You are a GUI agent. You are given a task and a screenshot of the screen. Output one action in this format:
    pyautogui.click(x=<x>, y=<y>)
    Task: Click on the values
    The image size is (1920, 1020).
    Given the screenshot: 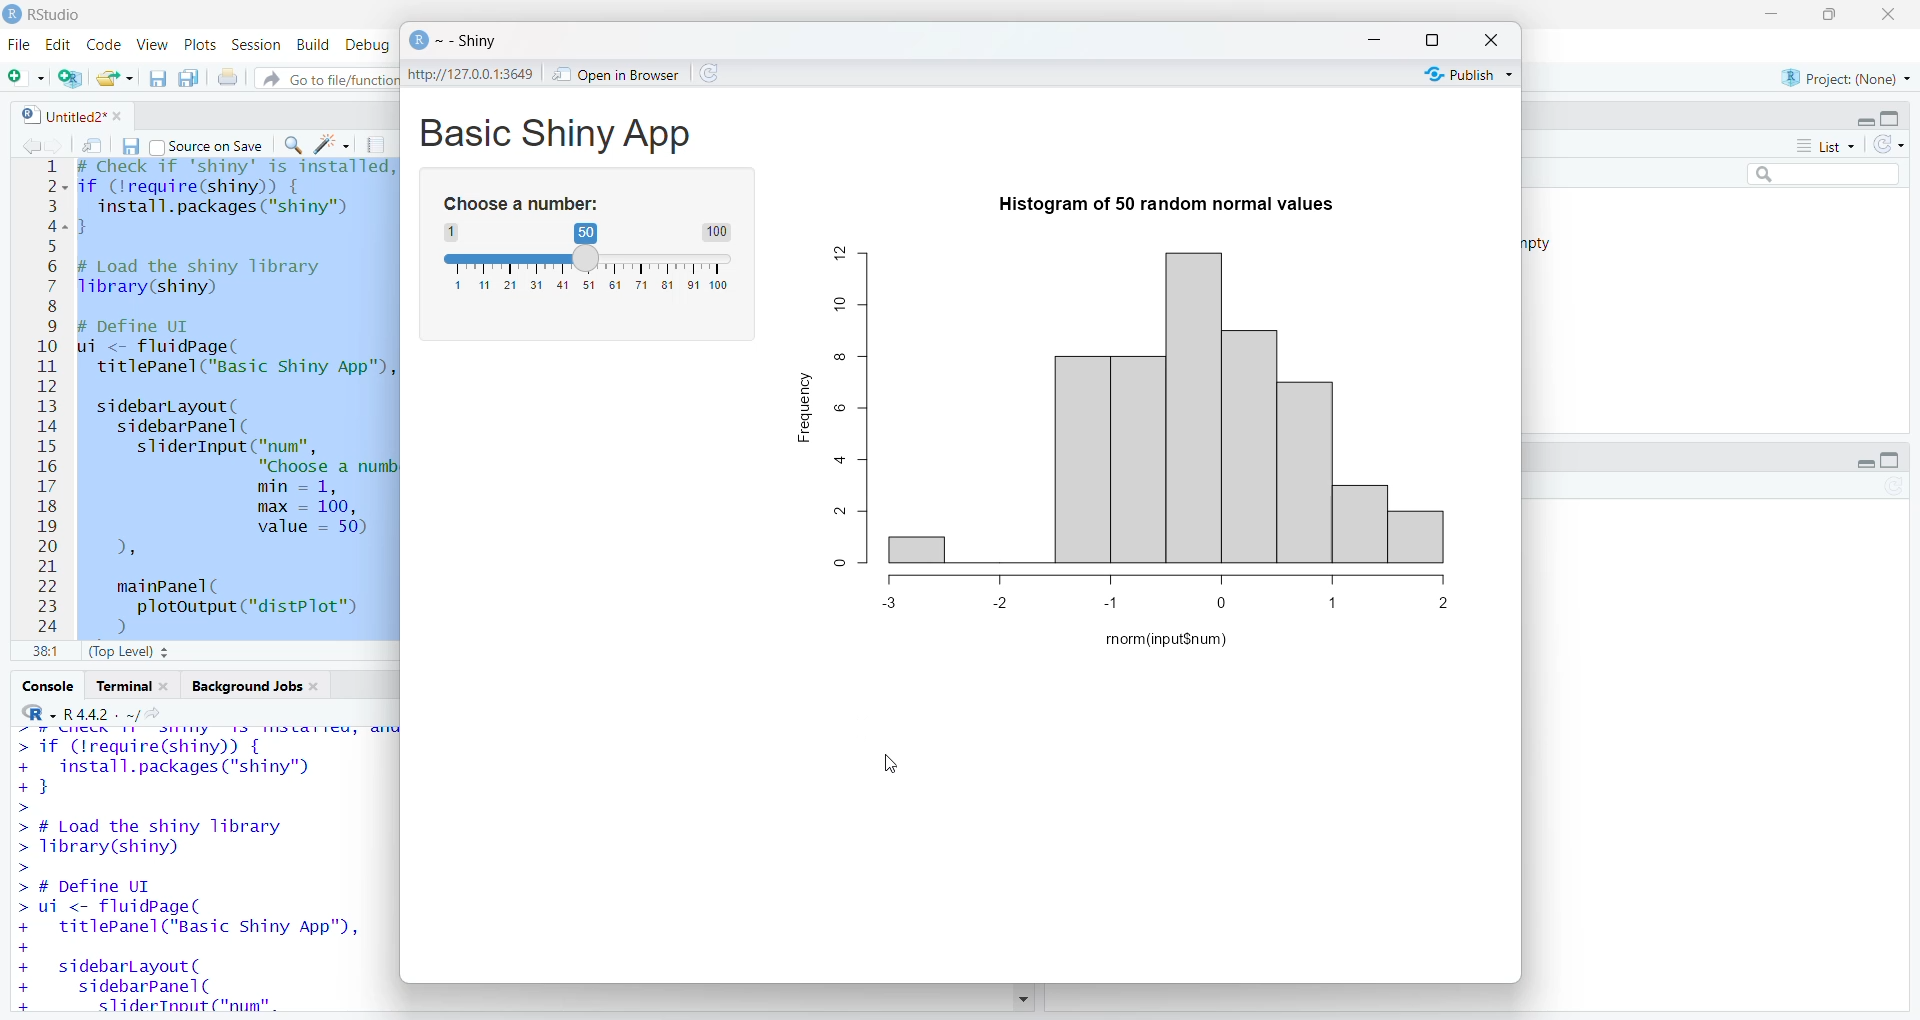 What is the action you would take?
    pyautogui.click(x=1168, y=594)
    